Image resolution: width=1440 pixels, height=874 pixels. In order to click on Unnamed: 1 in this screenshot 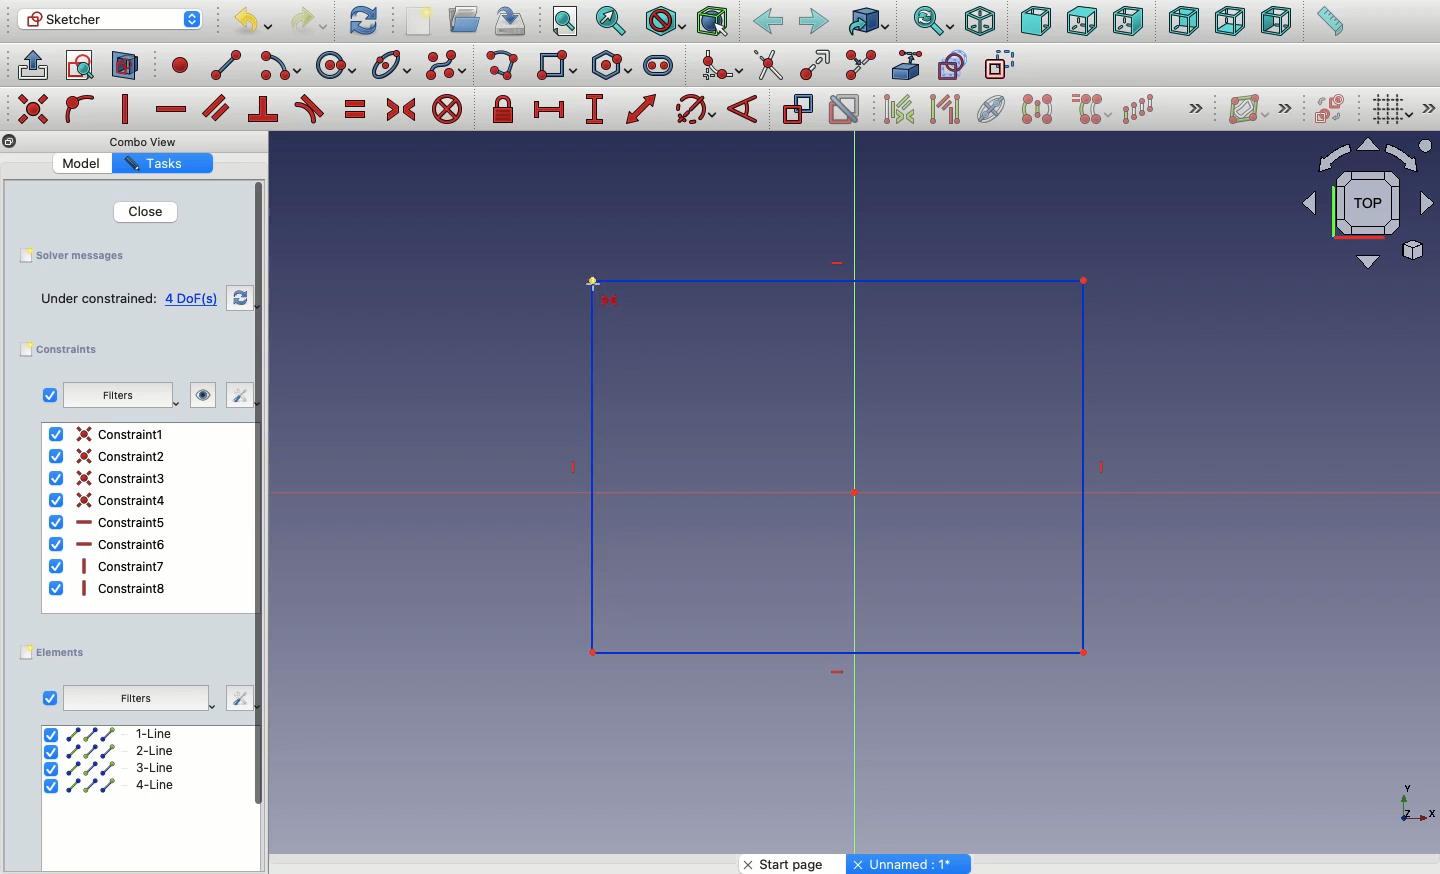, I will do `click(910, 864)`.